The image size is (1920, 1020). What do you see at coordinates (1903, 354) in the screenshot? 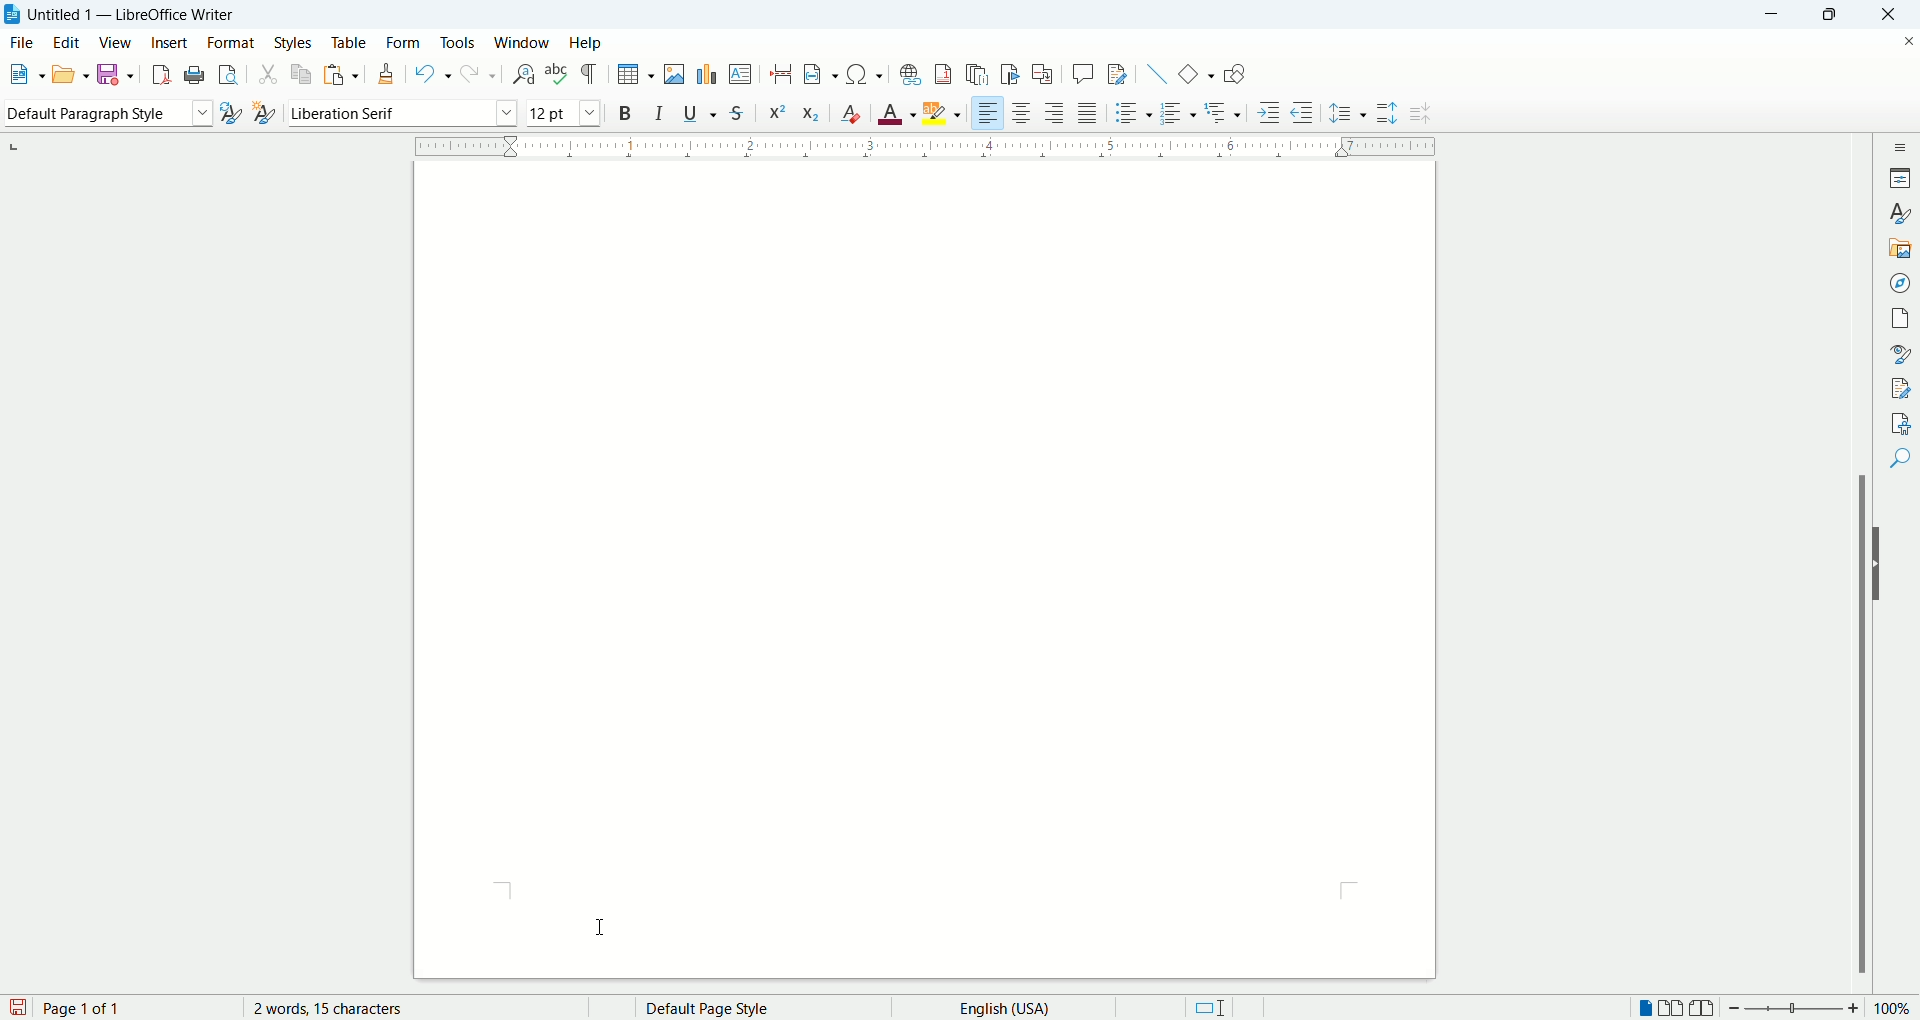
I see `style inspector` at bounding box center [1903, 354].